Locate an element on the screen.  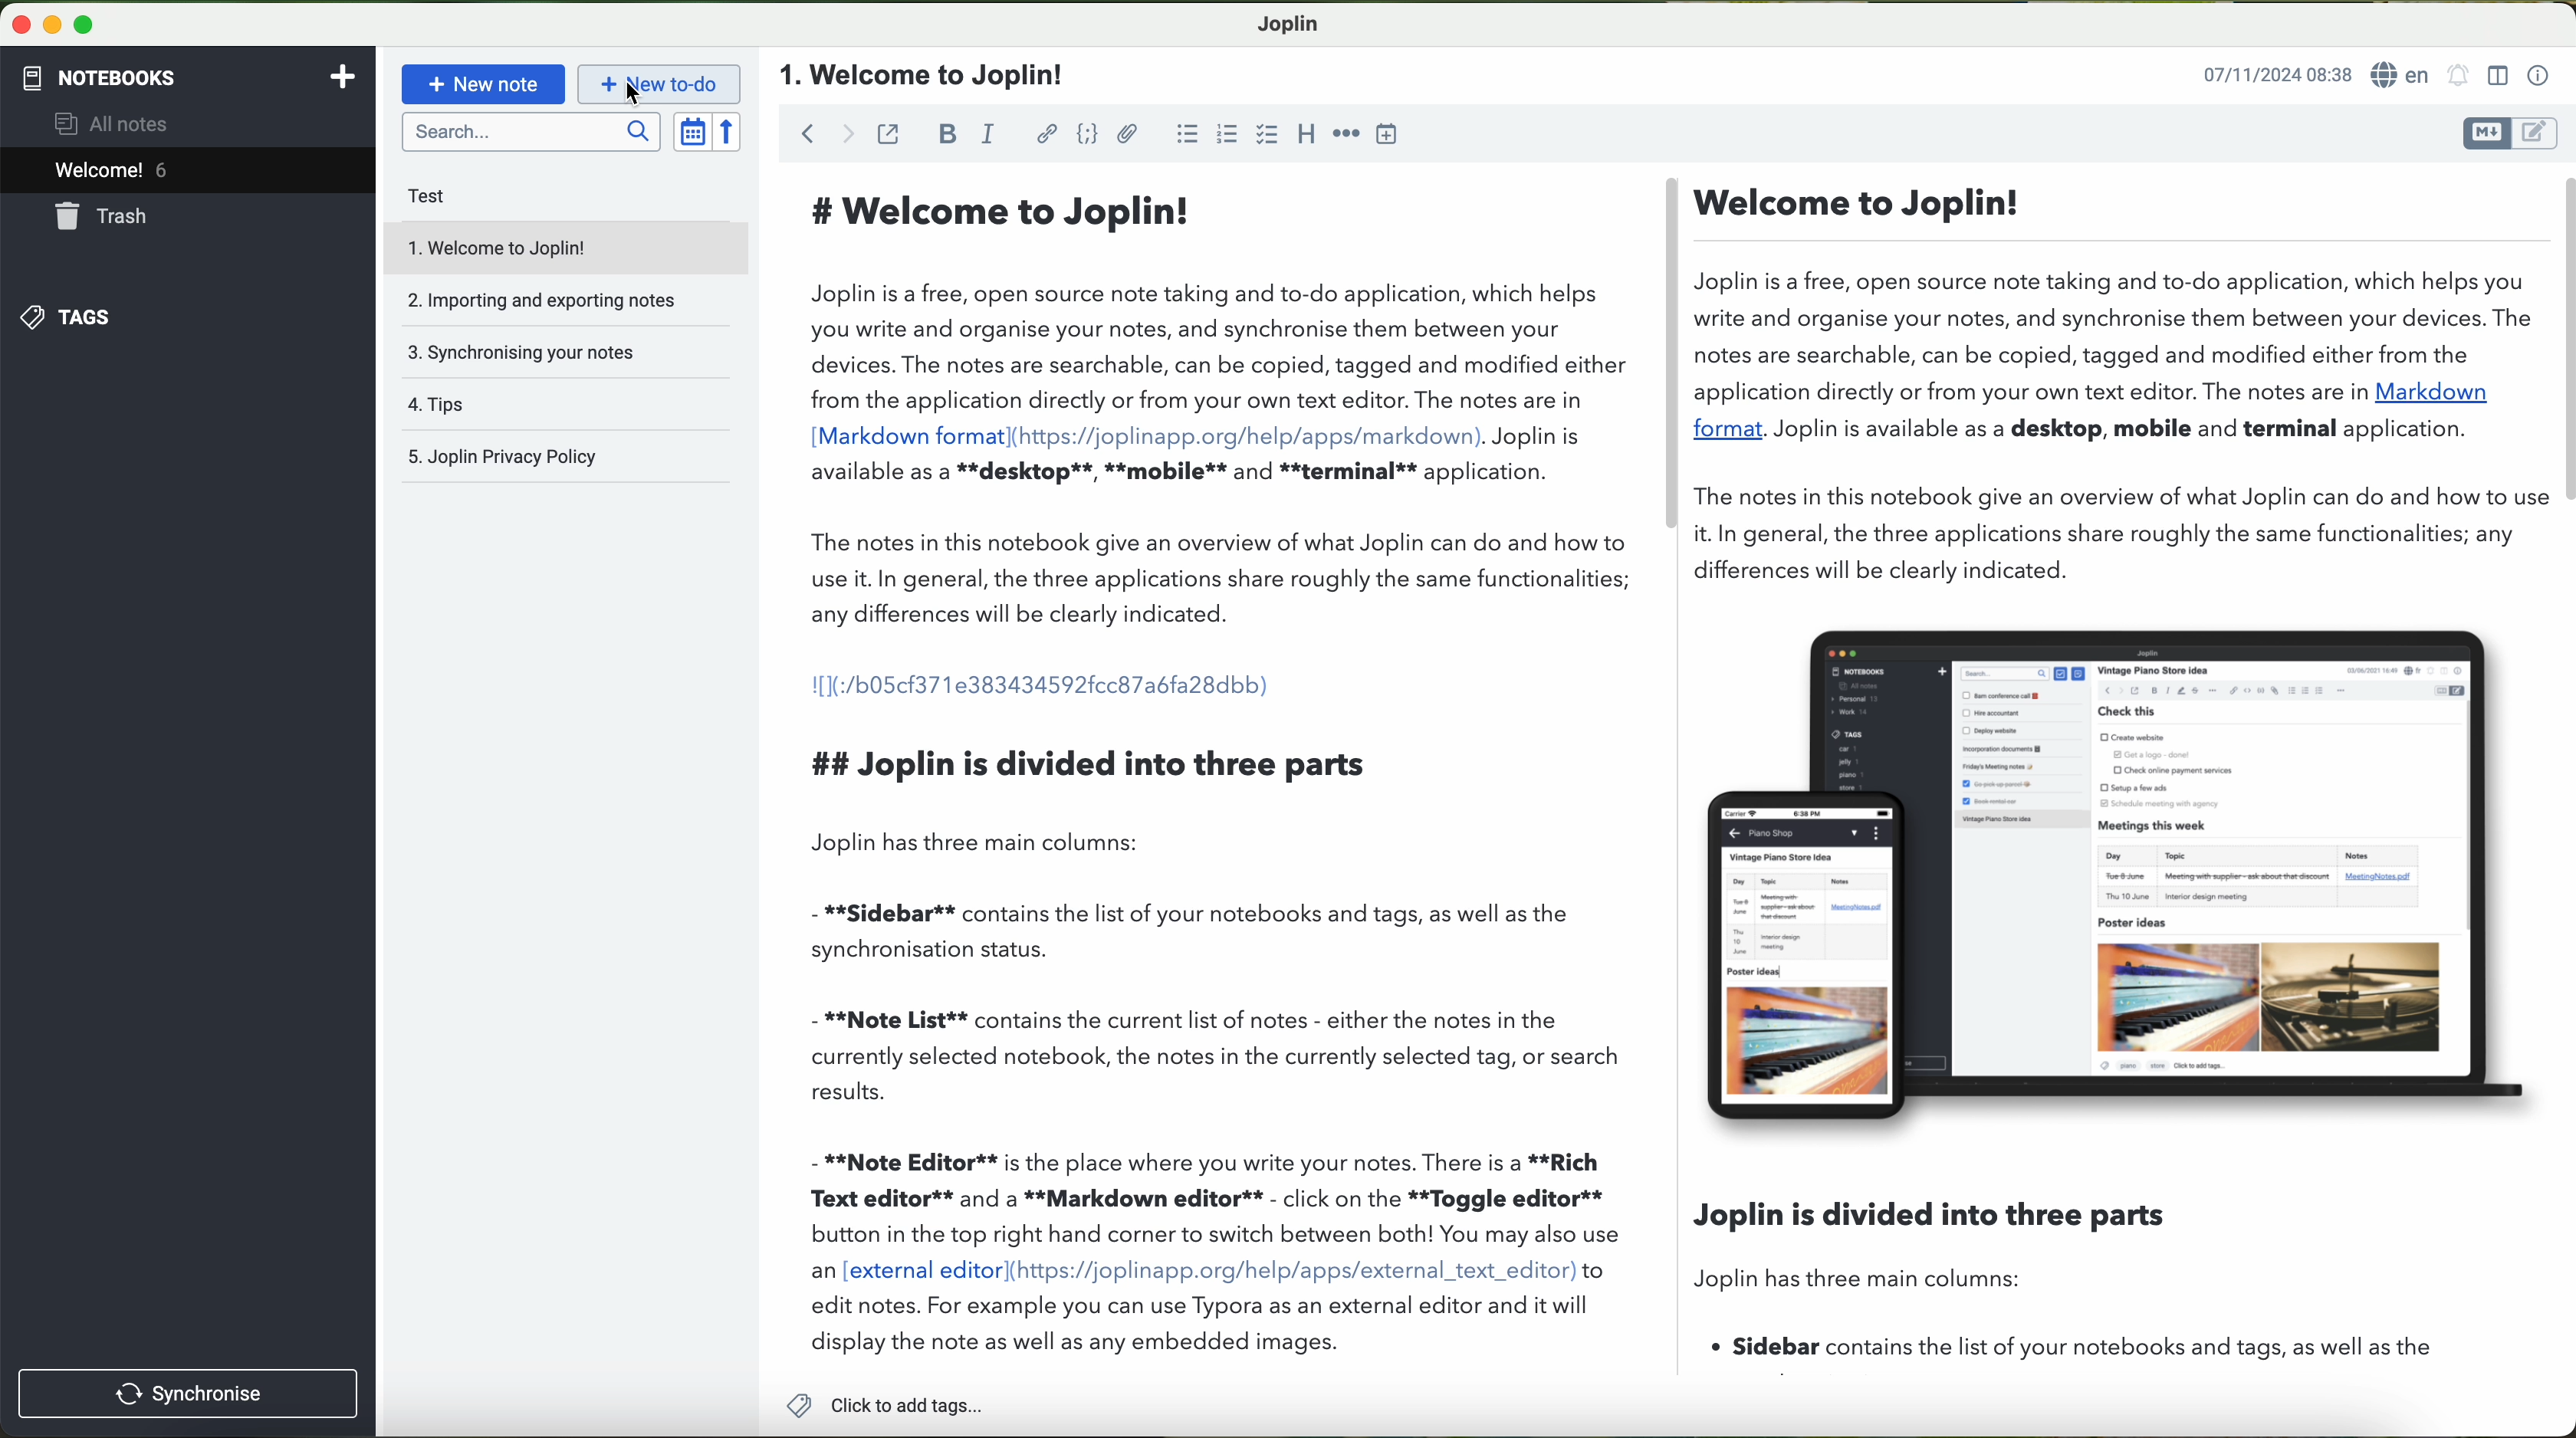
language is located at coordinates (2404, 77).